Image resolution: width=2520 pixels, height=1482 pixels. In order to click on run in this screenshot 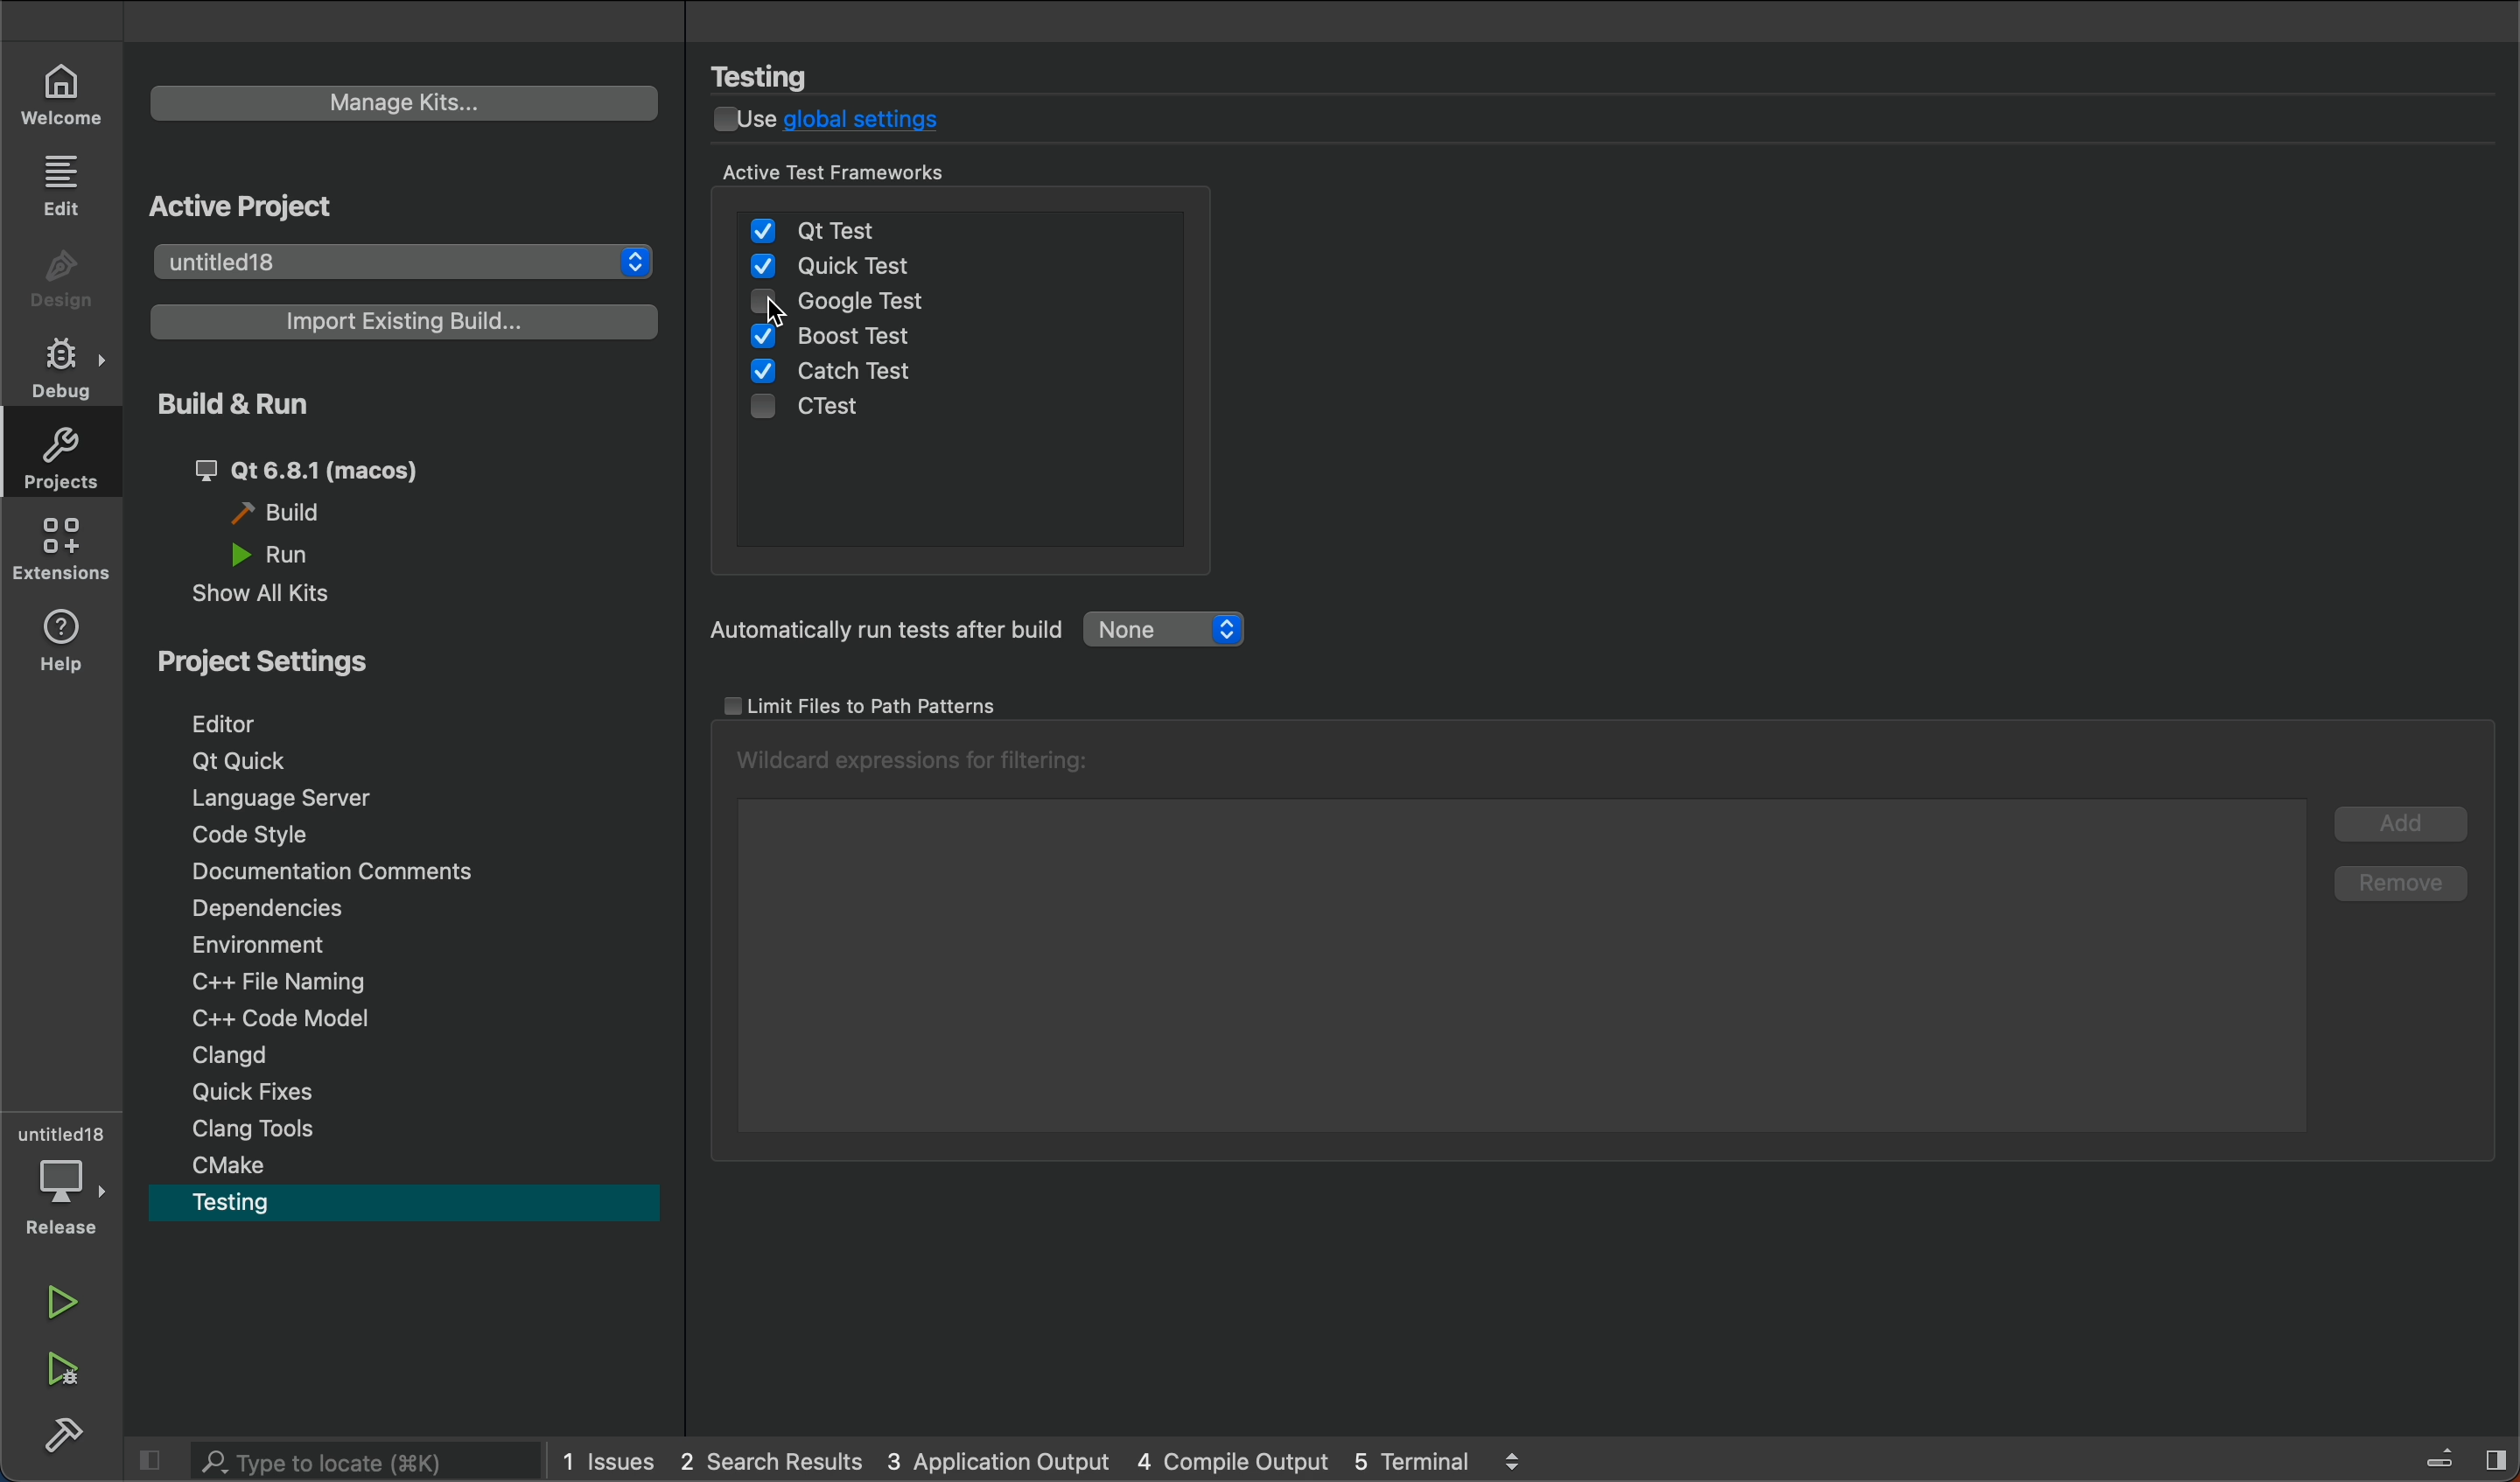, I will do `click(57, 1305)`.